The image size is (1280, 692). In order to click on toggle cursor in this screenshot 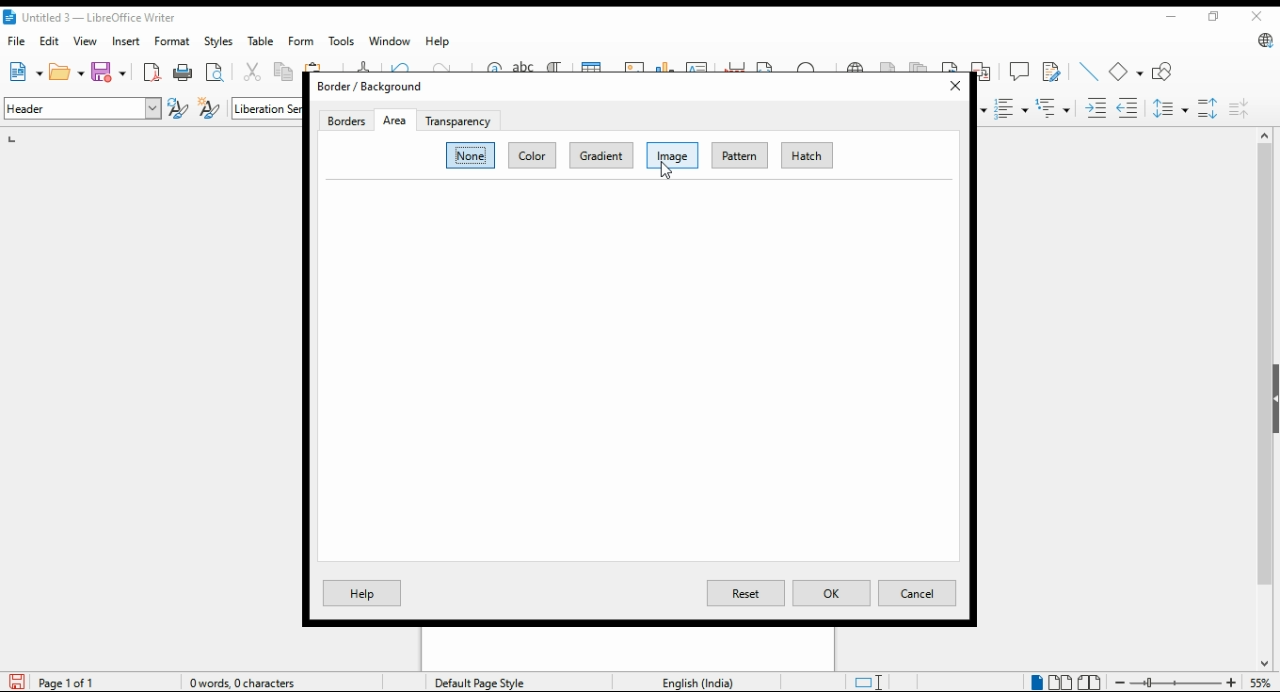, I will do `click(871, 682)`.